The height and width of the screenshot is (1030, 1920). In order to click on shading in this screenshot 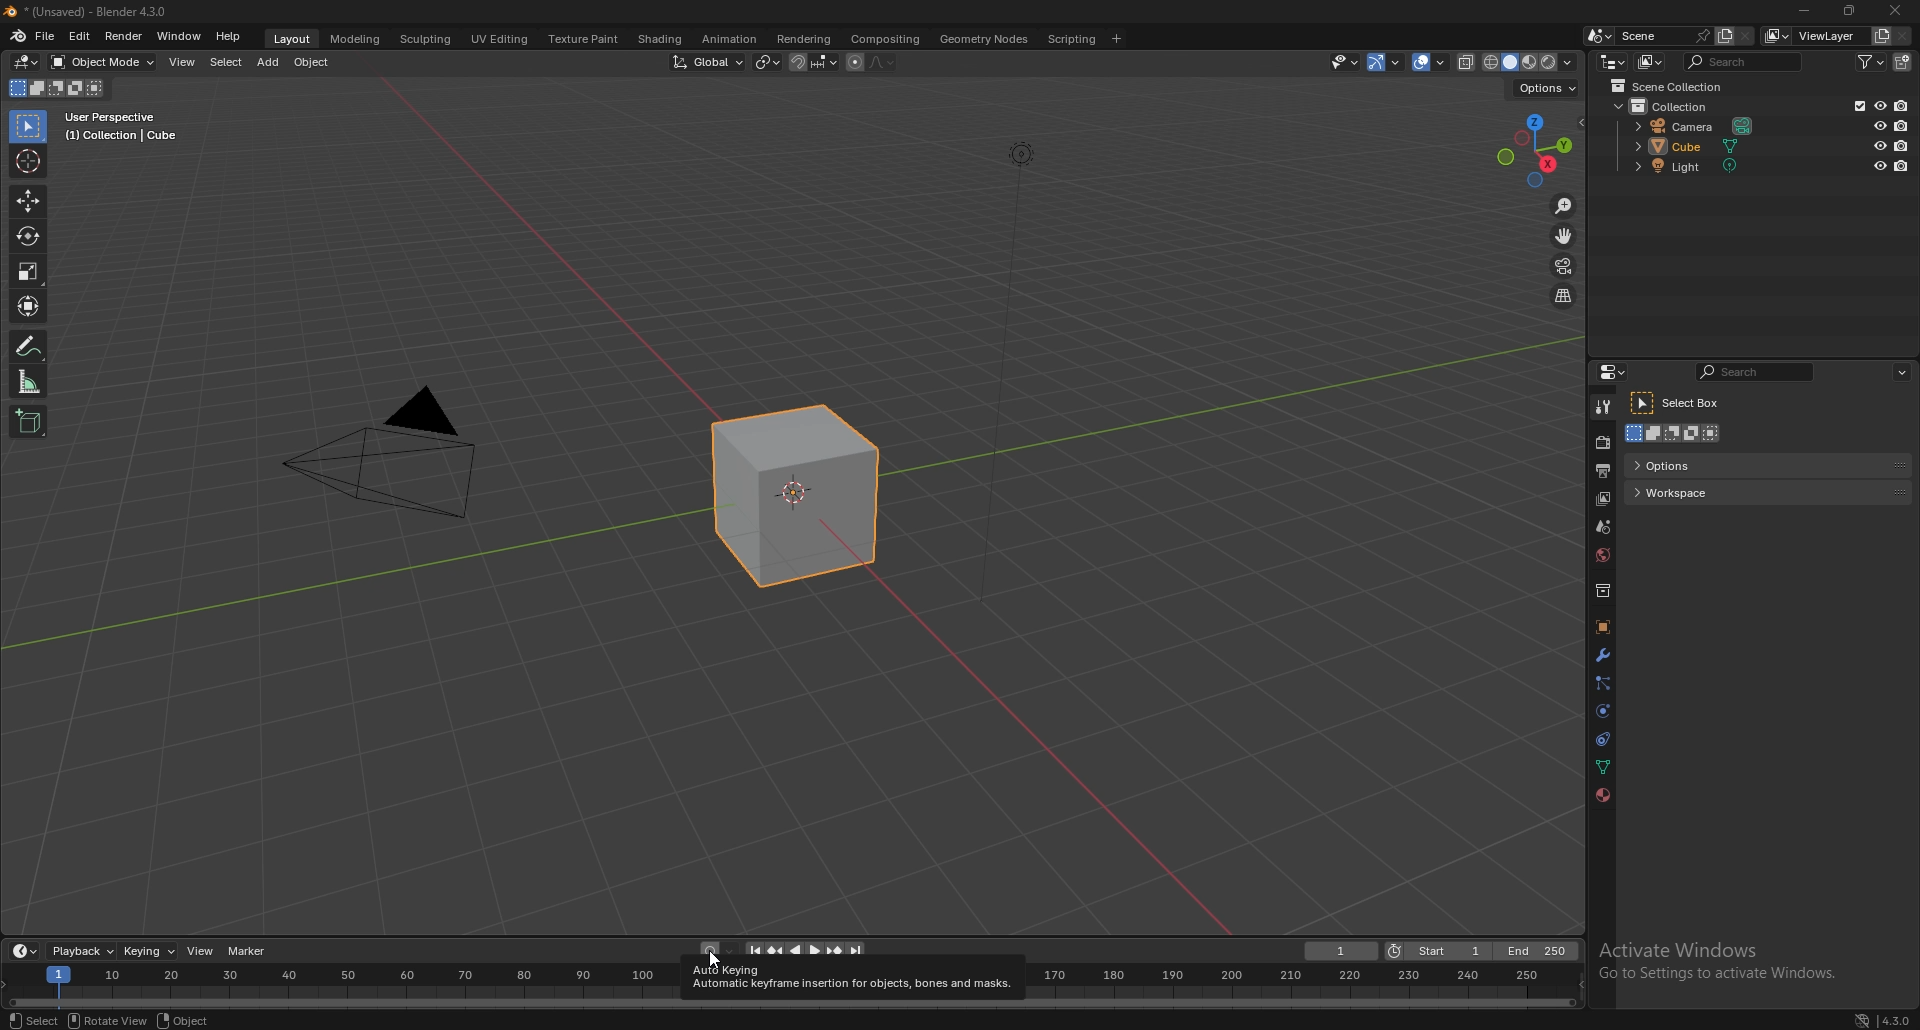, I will do `click(659, 38)`.